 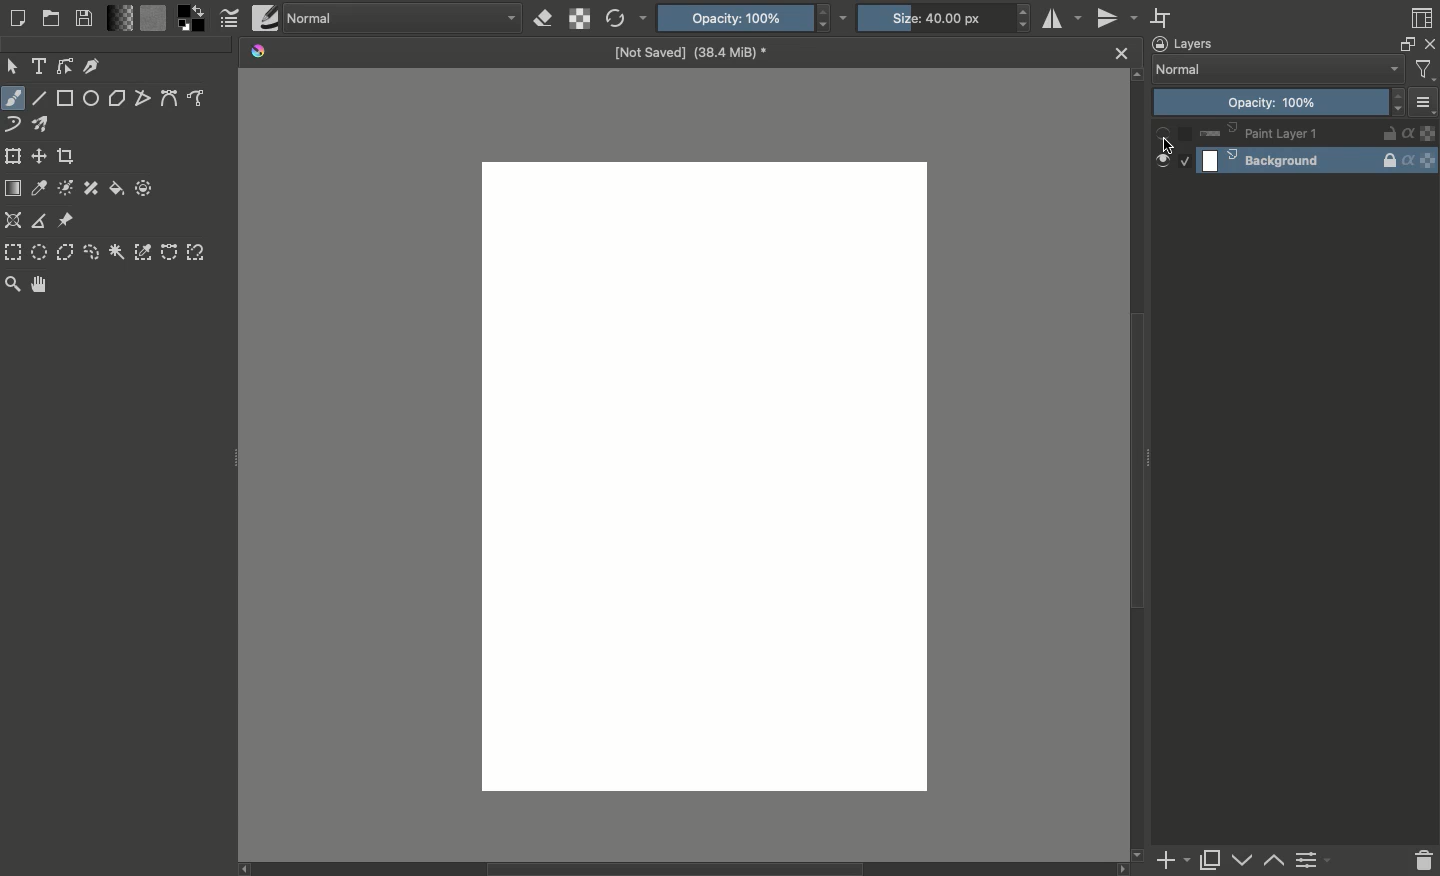 What do you see at coordinates (741, 19) in the screenshot?
I see `Opacity` at bounding box center [741, 19].